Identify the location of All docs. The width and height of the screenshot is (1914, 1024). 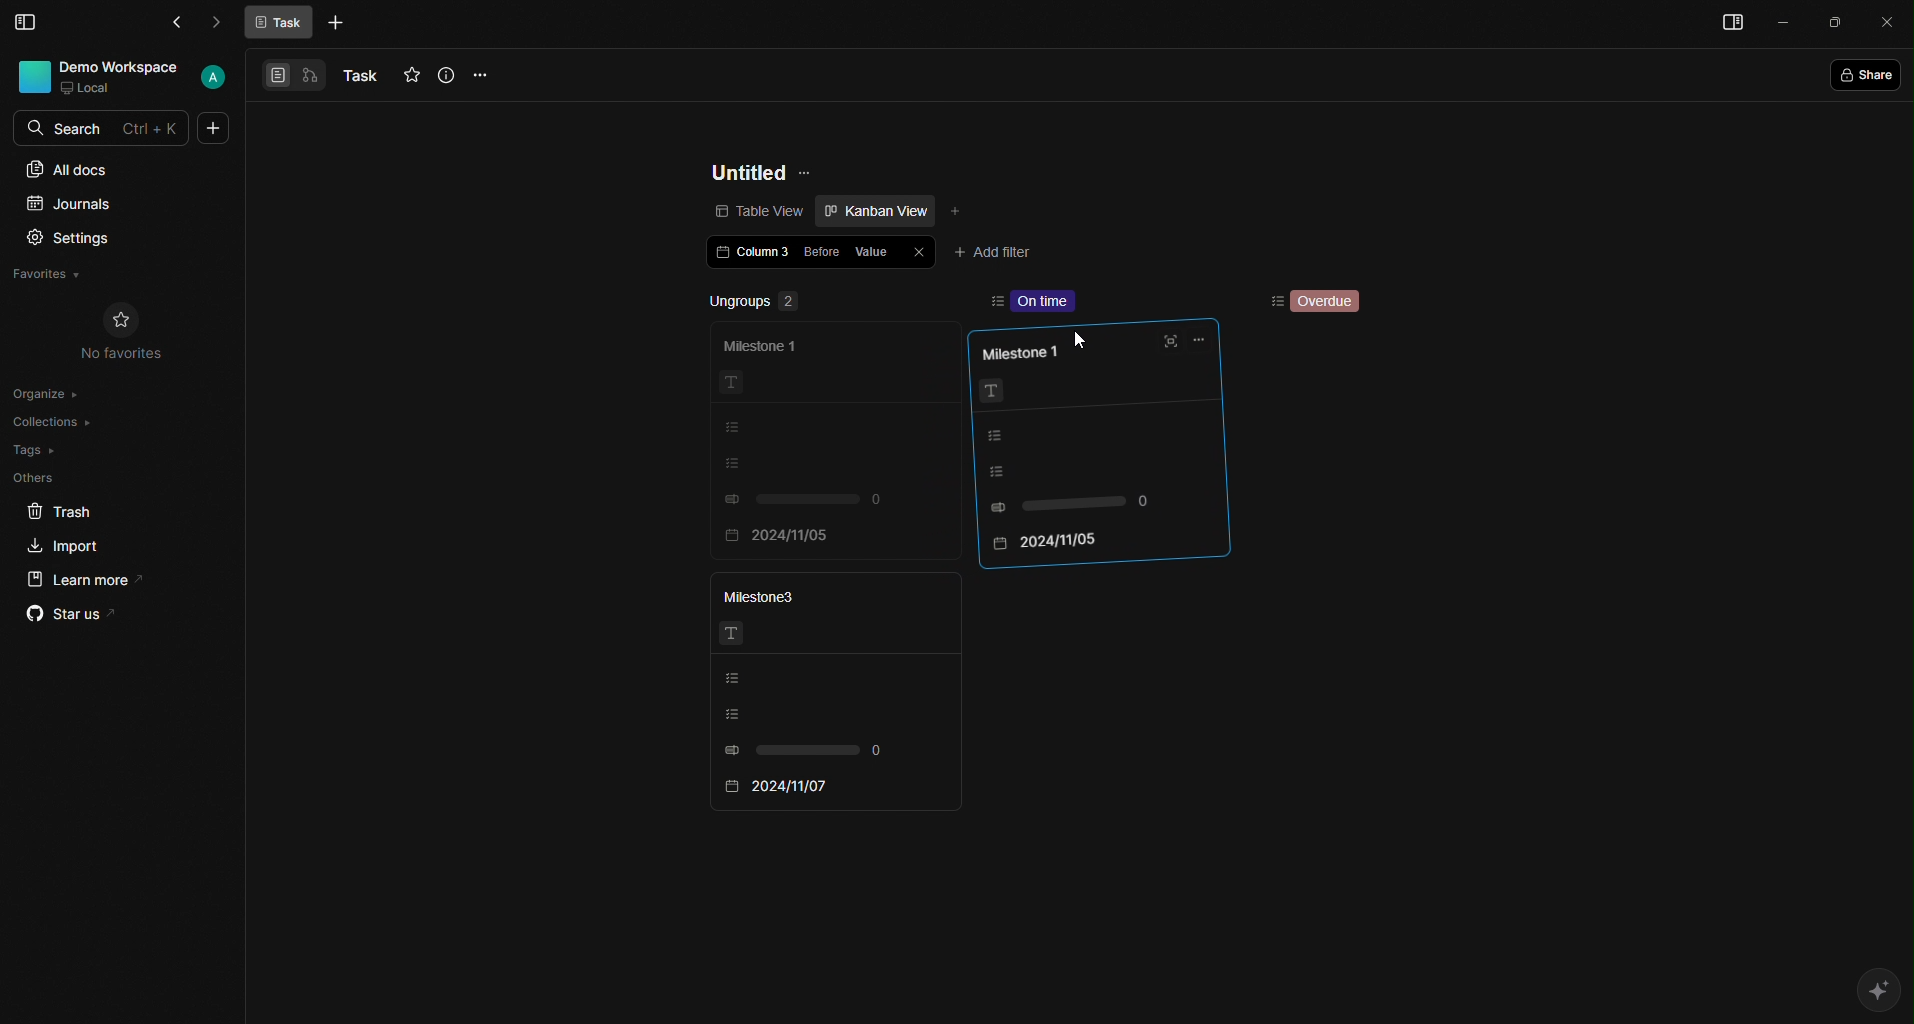
(68, 171).